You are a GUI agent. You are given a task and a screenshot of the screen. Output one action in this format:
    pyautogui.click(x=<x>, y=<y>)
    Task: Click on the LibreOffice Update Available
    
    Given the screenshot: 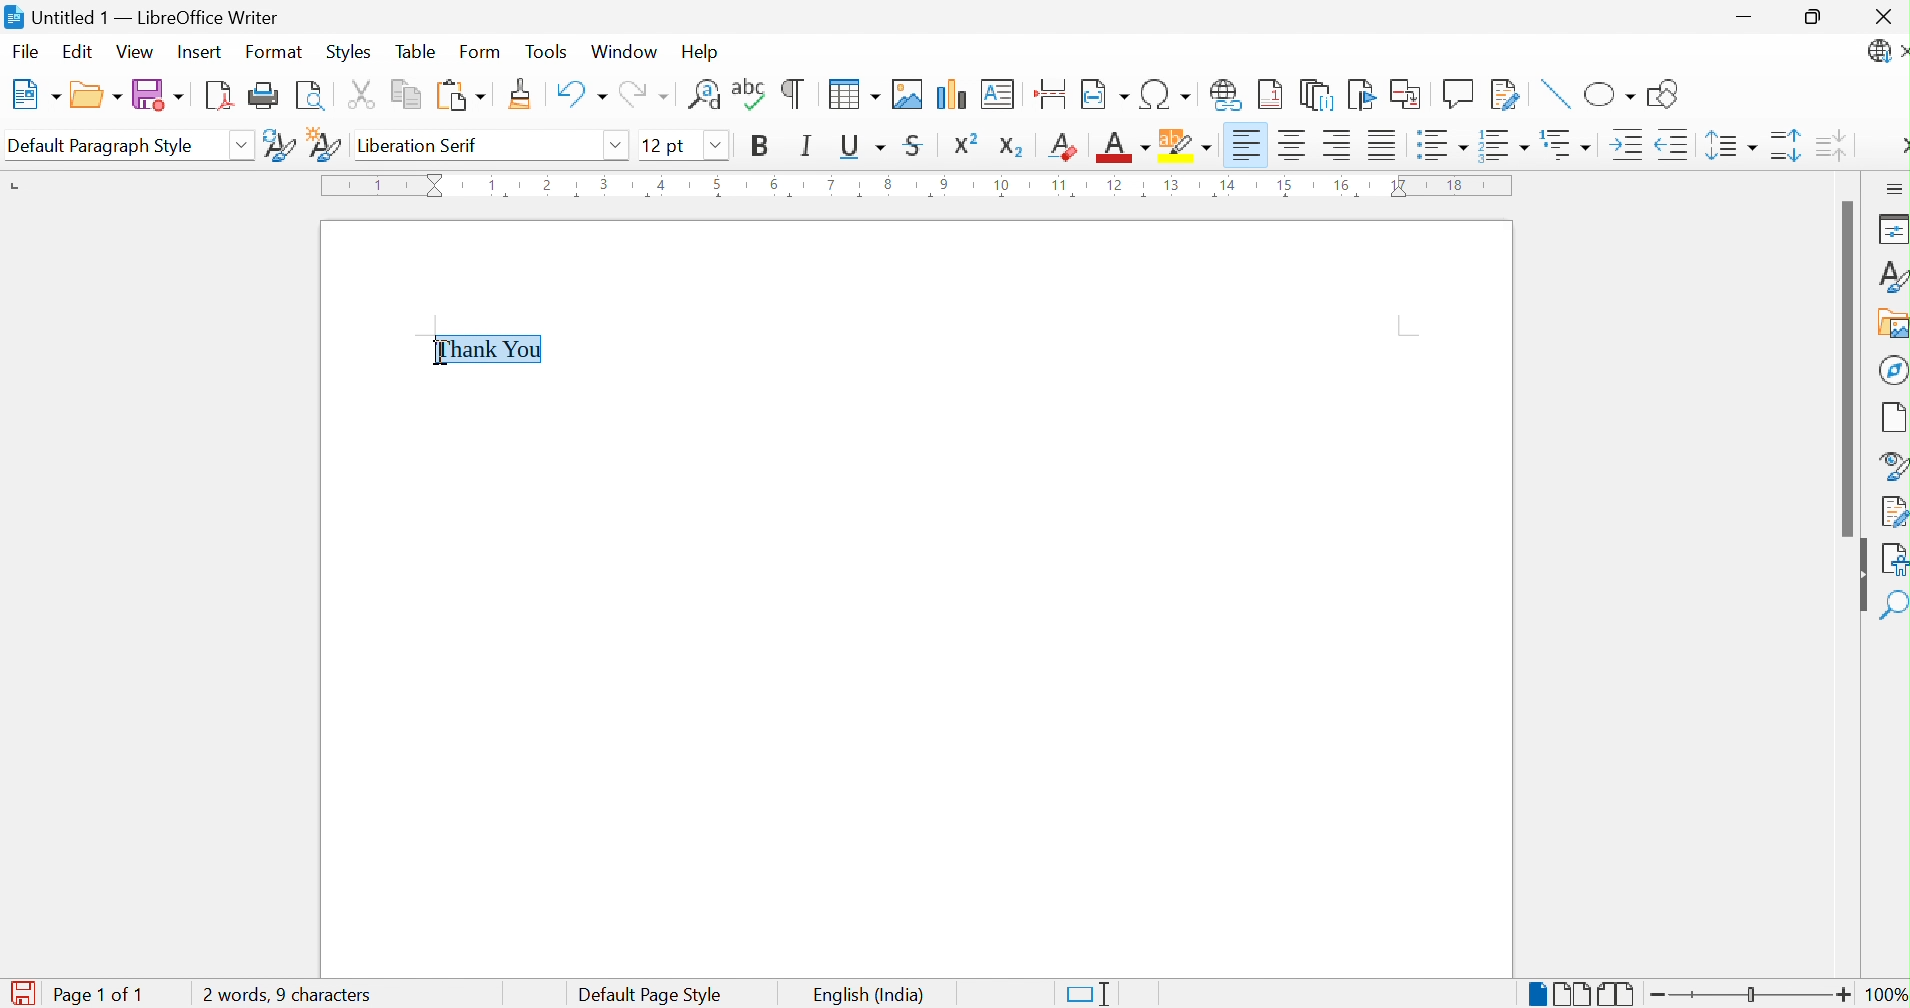 What is the action you would take?
    pyautogui.click(x=1886, y=54)
    